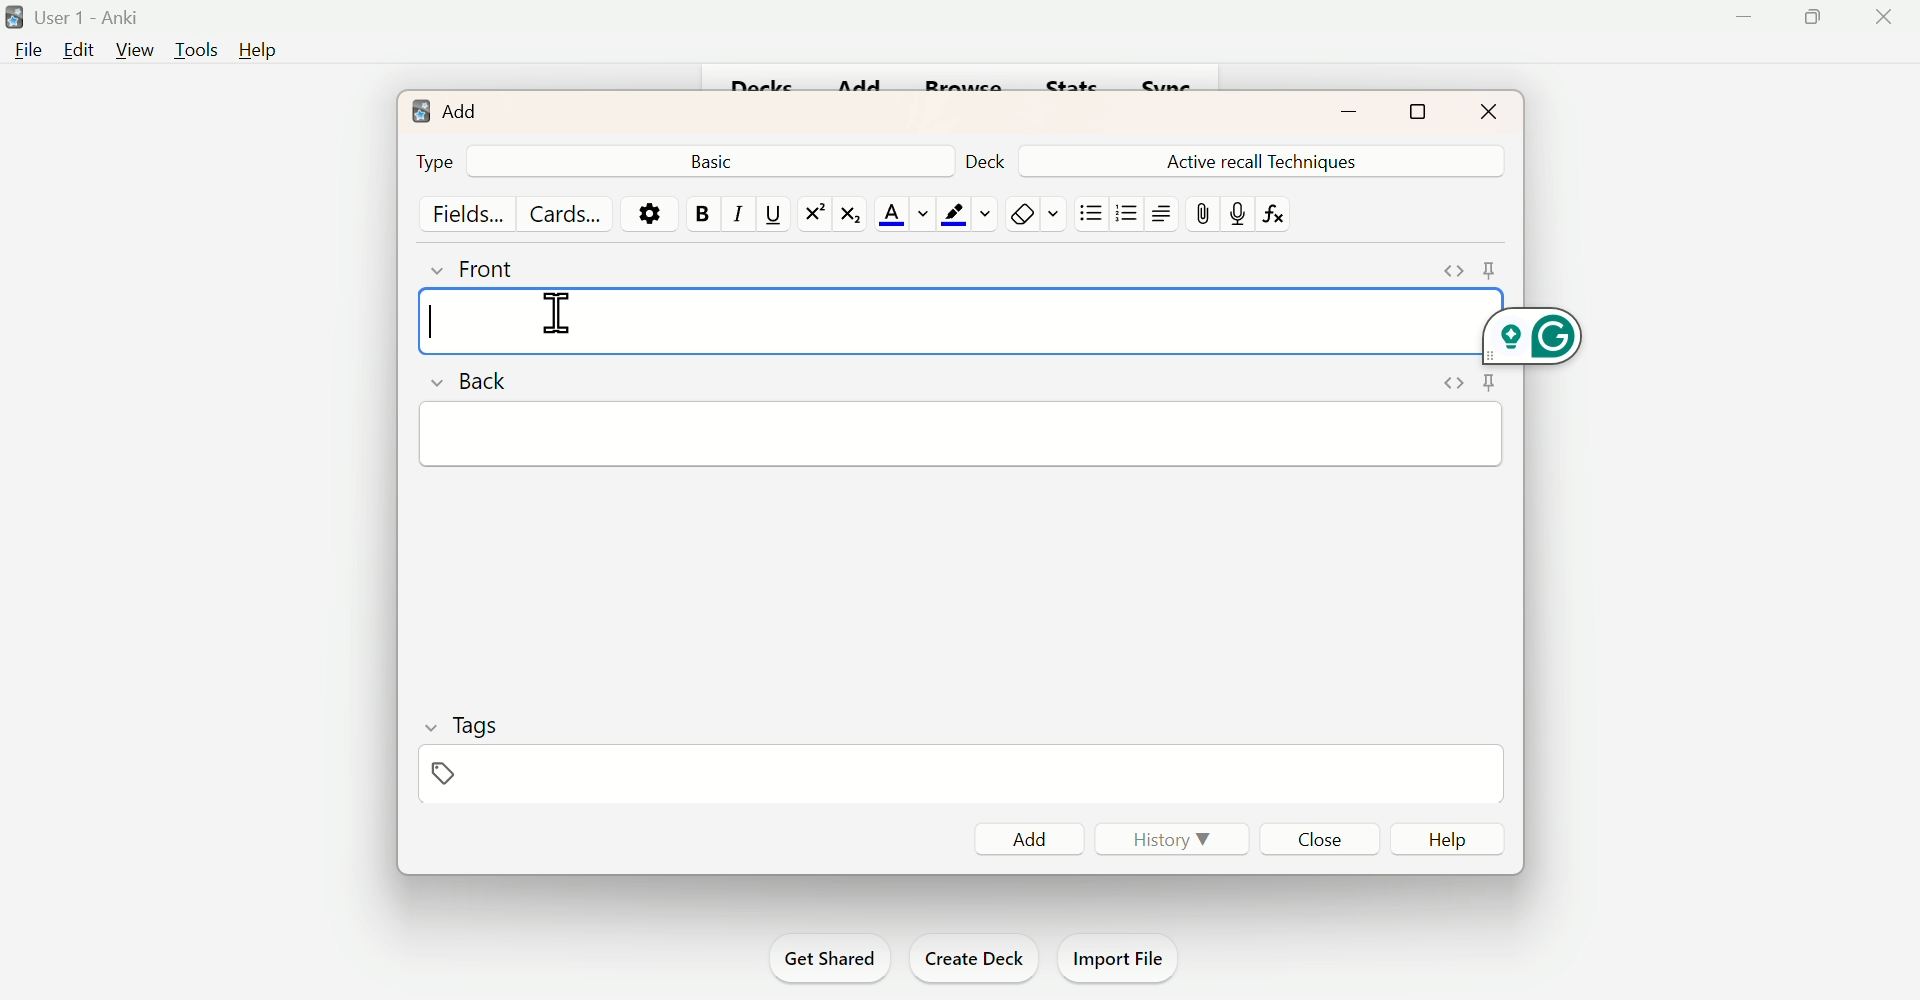 The width and height of the screenshot is (1920, 1000). Describe the element at coordinates (732, 212) in the screenshot. I see `Italiac` at that location.